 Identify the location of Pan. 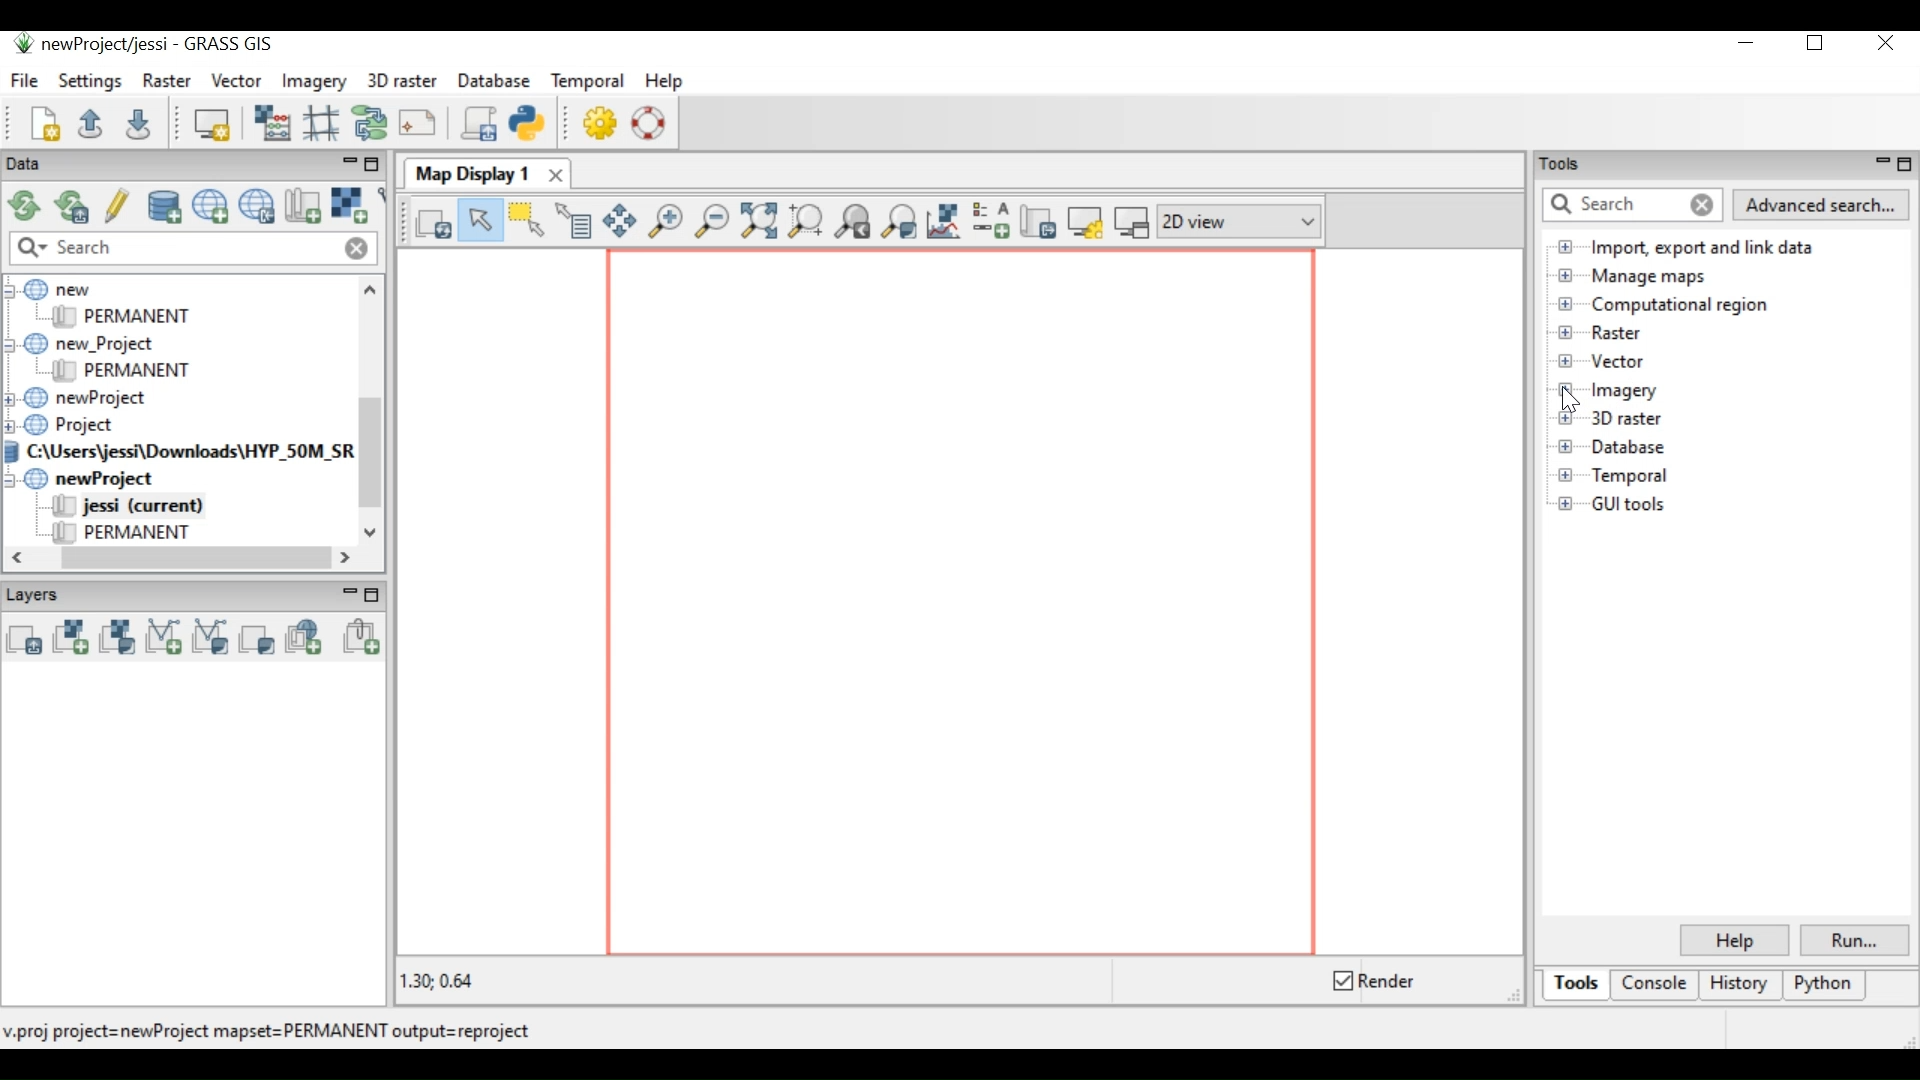
(617, 221).